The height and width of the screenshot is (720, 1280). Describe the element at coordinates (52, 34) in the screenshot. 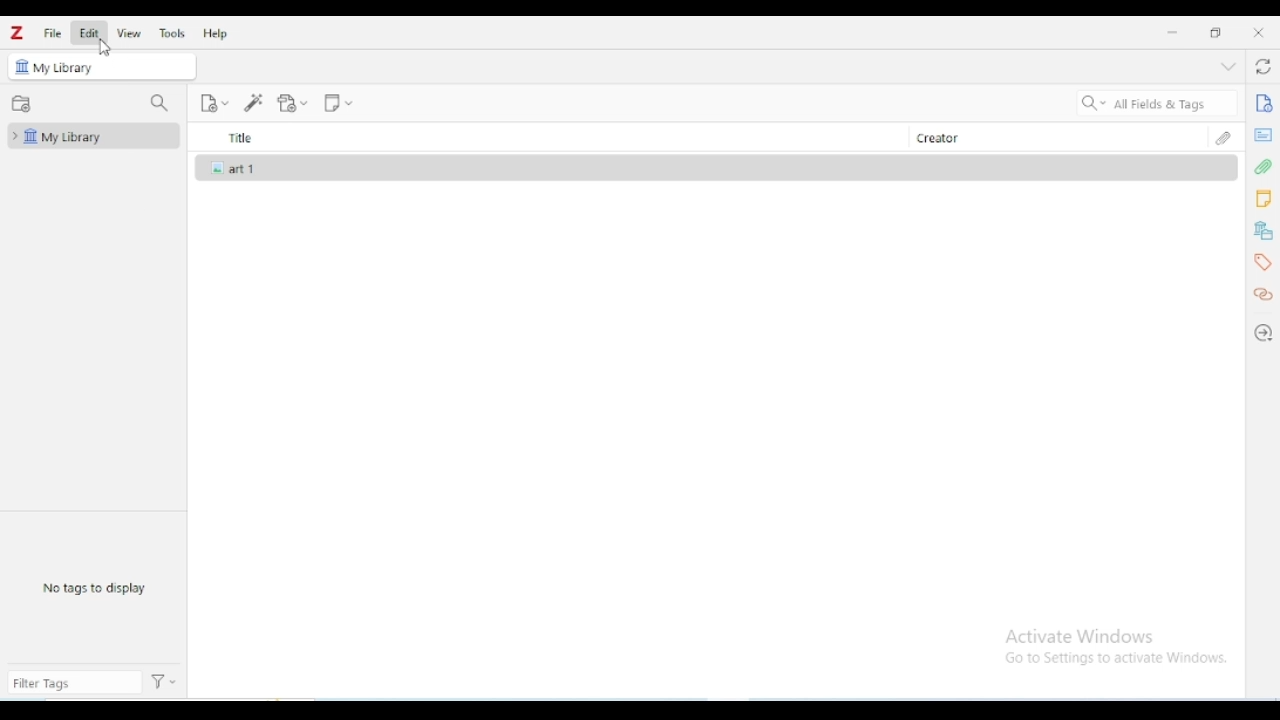

I see `file` at that location.